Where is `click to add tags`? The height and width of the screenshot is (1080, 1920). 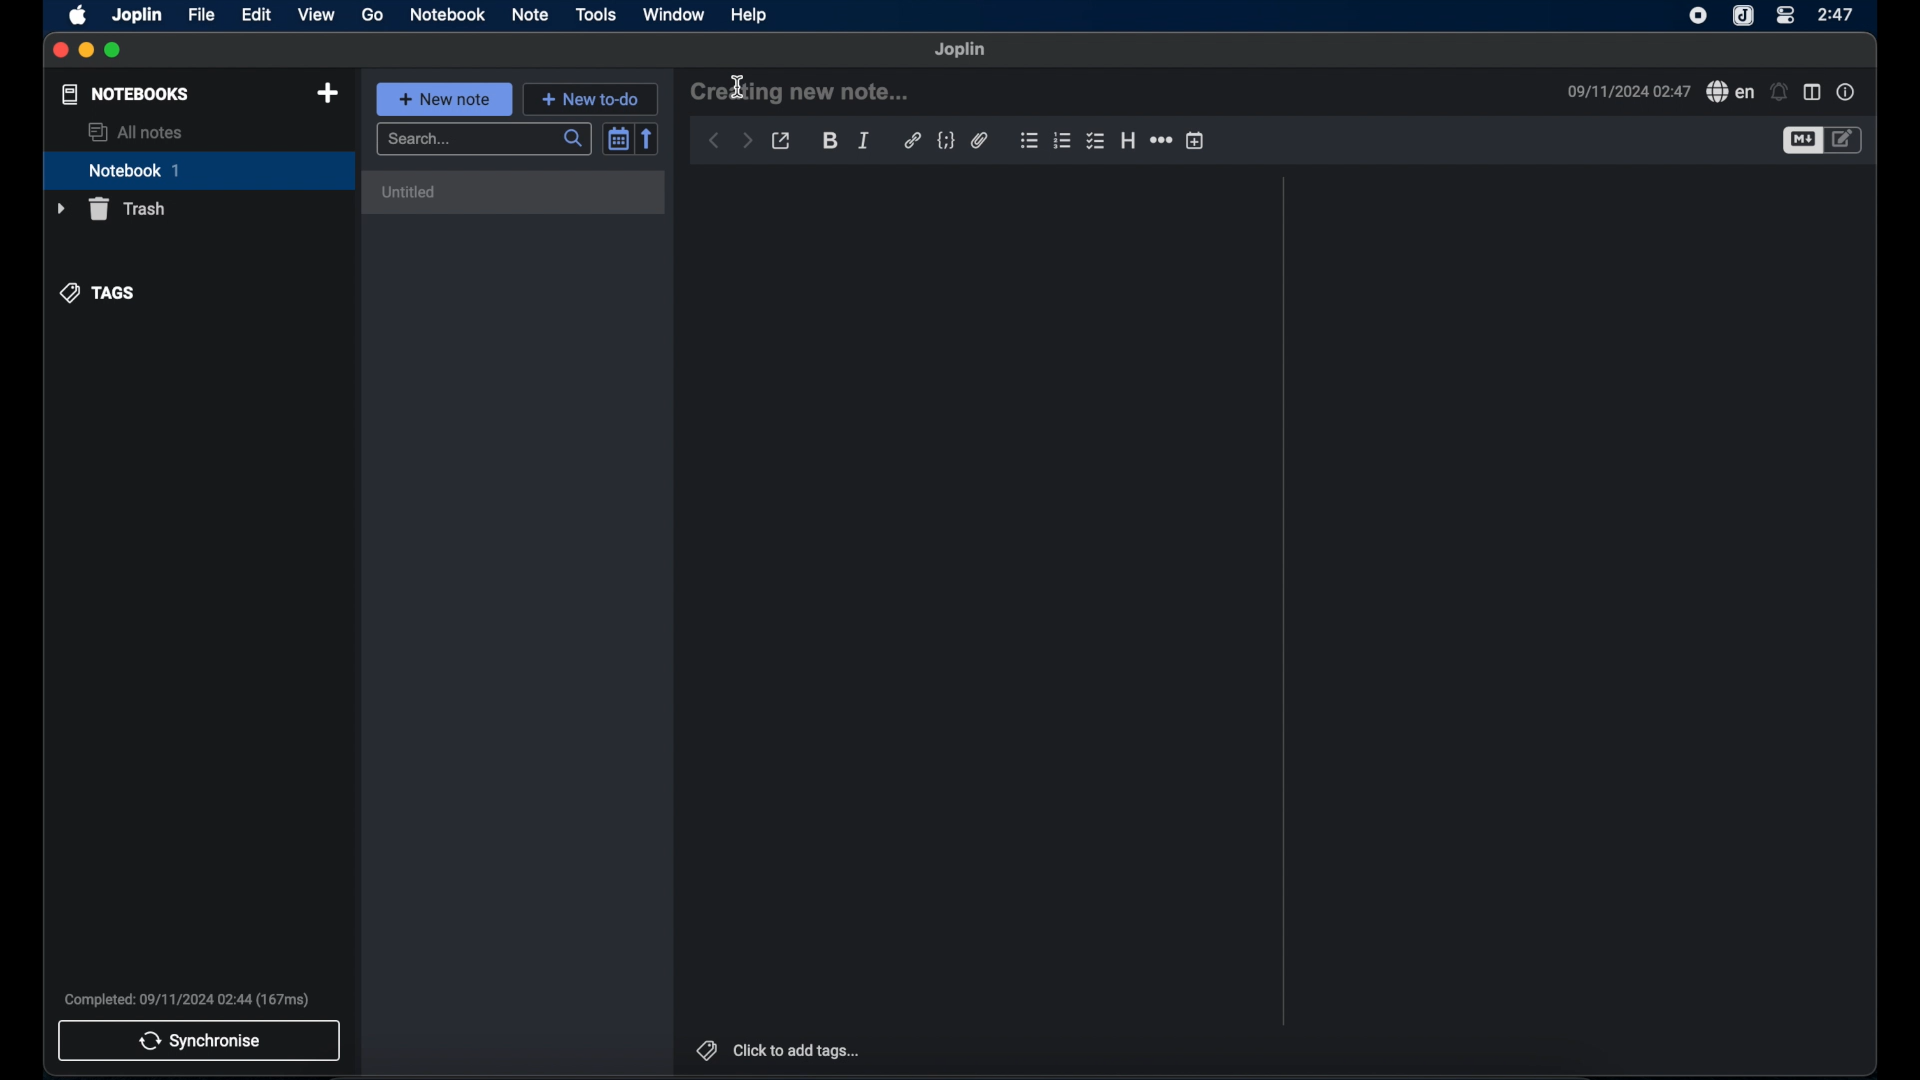
click to add tags is located at coordinates (781, 1051).